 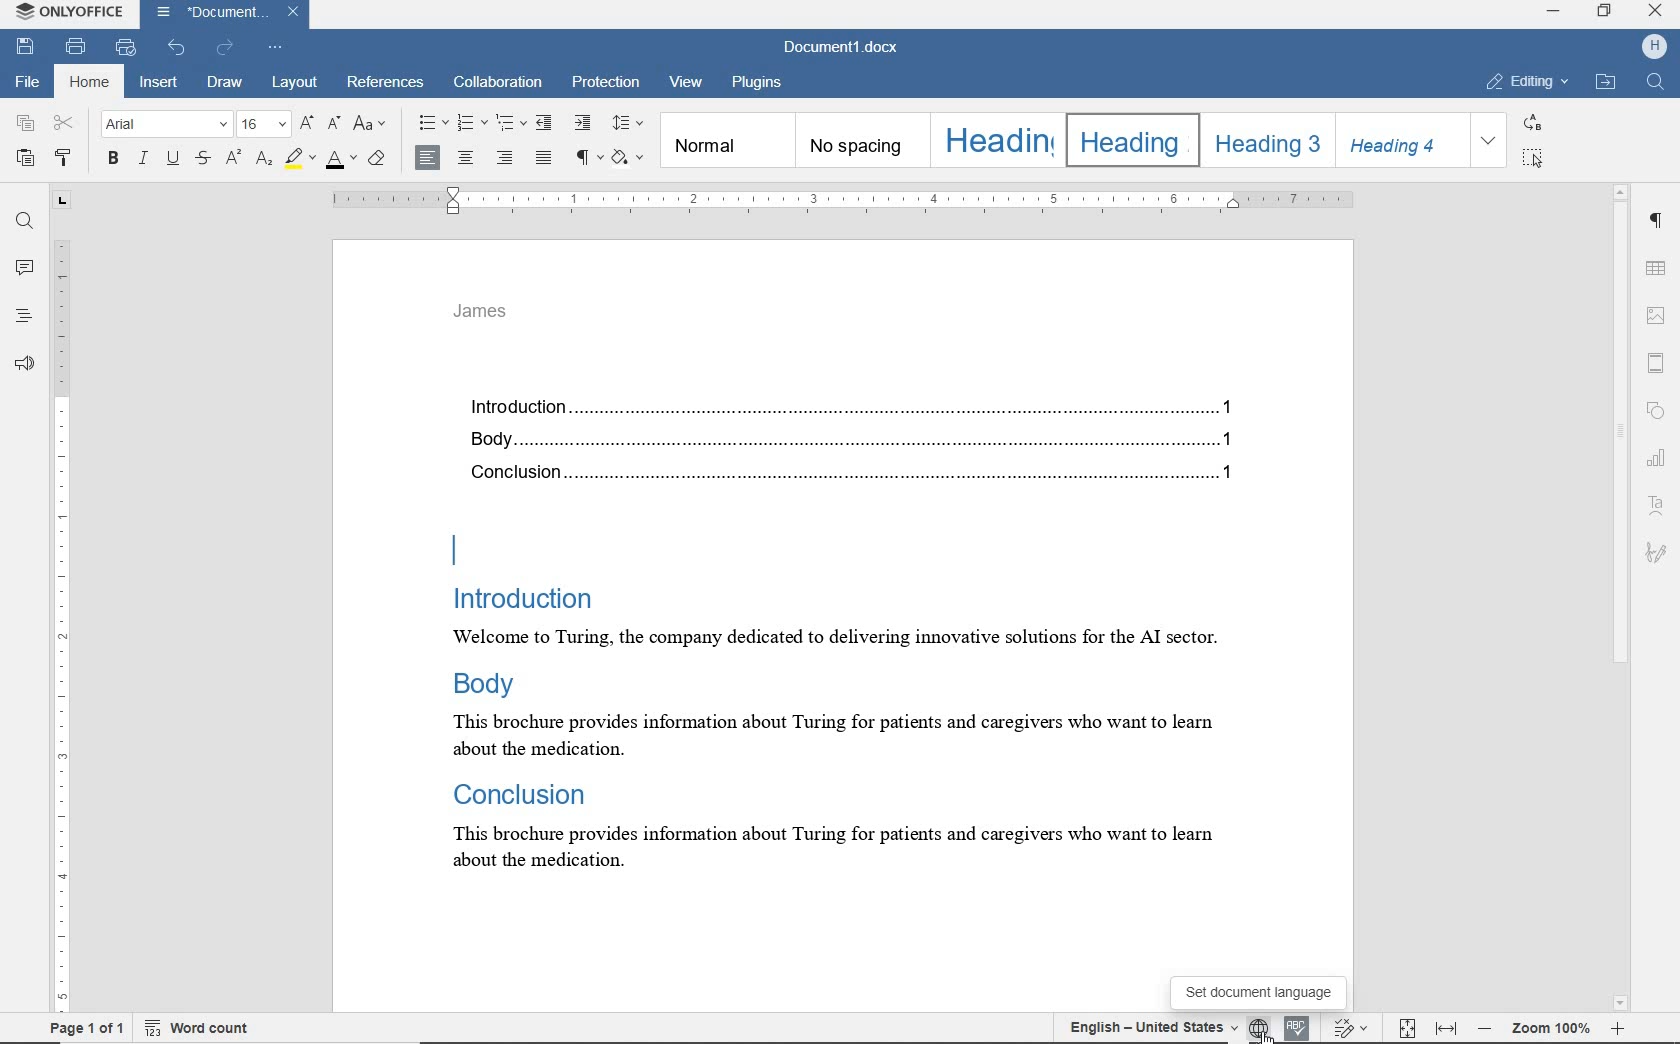 I want to click on this brochure provides information about Turing for patients and caregivers who want to learn about the medication, so click(x=834, y=732).